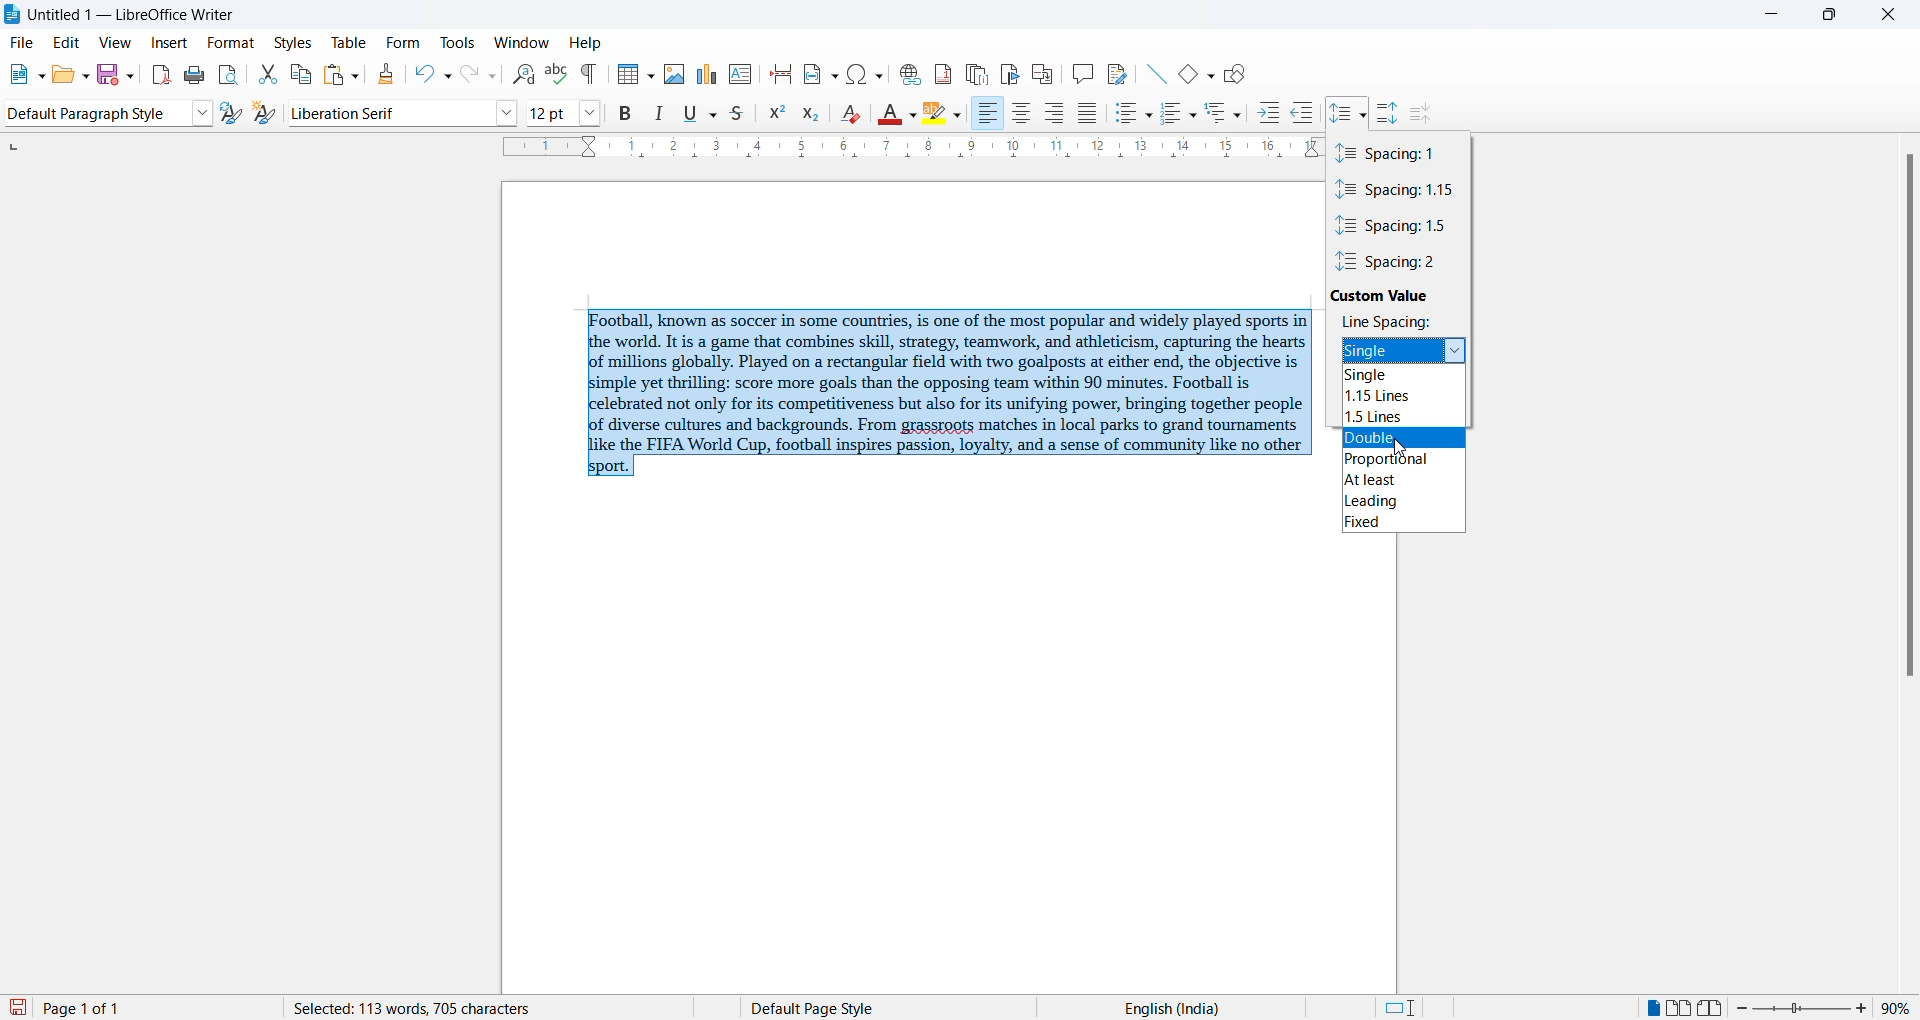 This screenshot has width=1920, height=1020. I want to click on help, so click(585, 42).